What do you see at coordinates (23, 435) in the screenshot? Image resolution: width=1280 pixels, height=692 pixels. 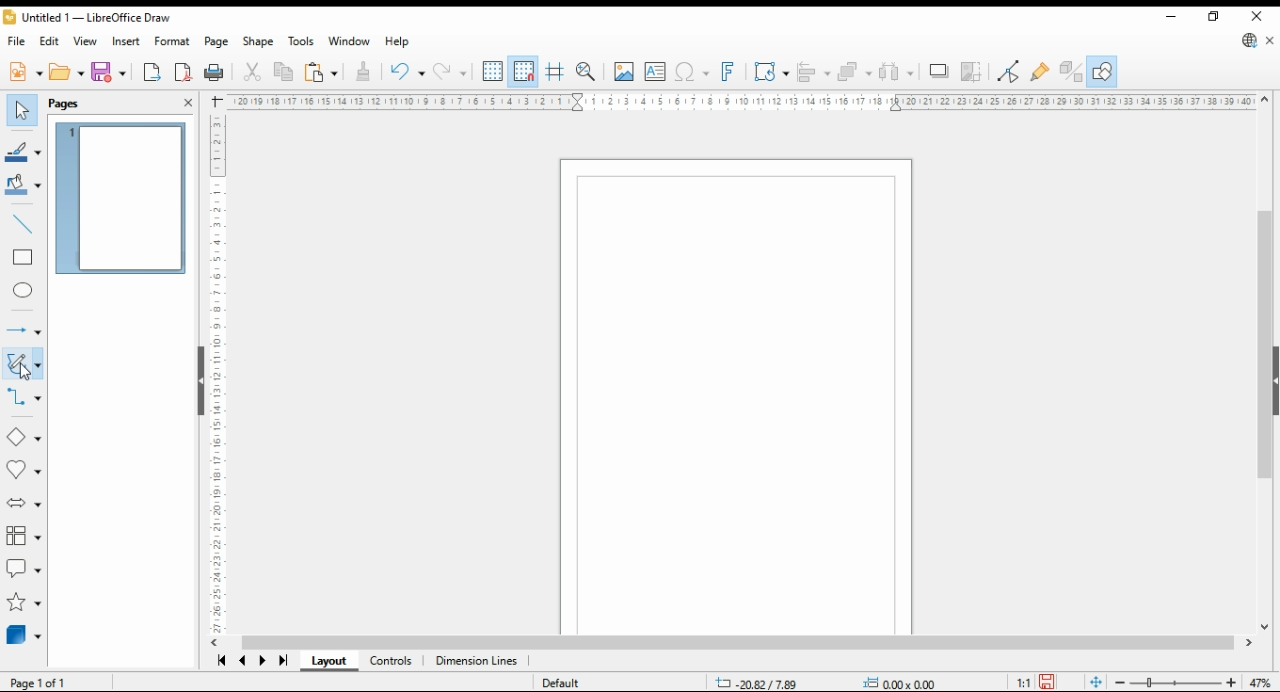 I see `basic shapes` at bounding box center [23, 435].